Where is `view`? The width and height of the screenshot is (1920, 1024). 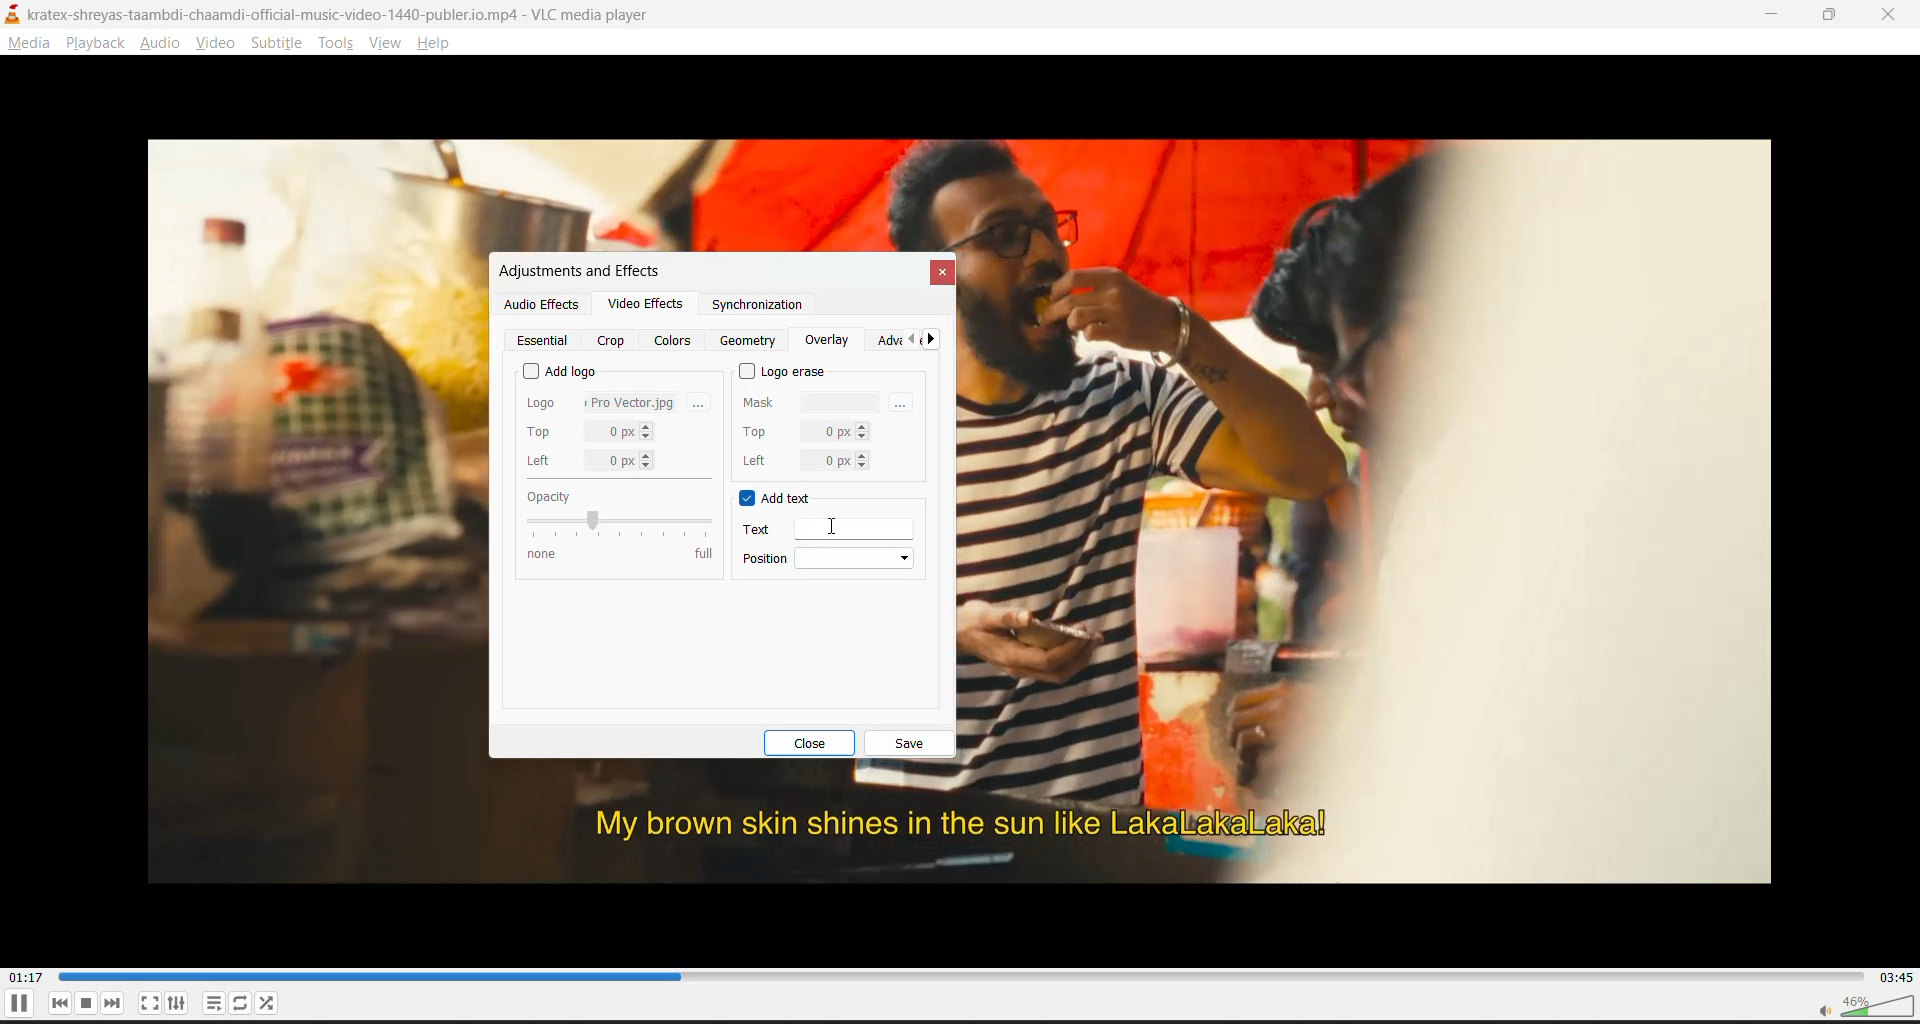
view is located at coordinates (387, 45).